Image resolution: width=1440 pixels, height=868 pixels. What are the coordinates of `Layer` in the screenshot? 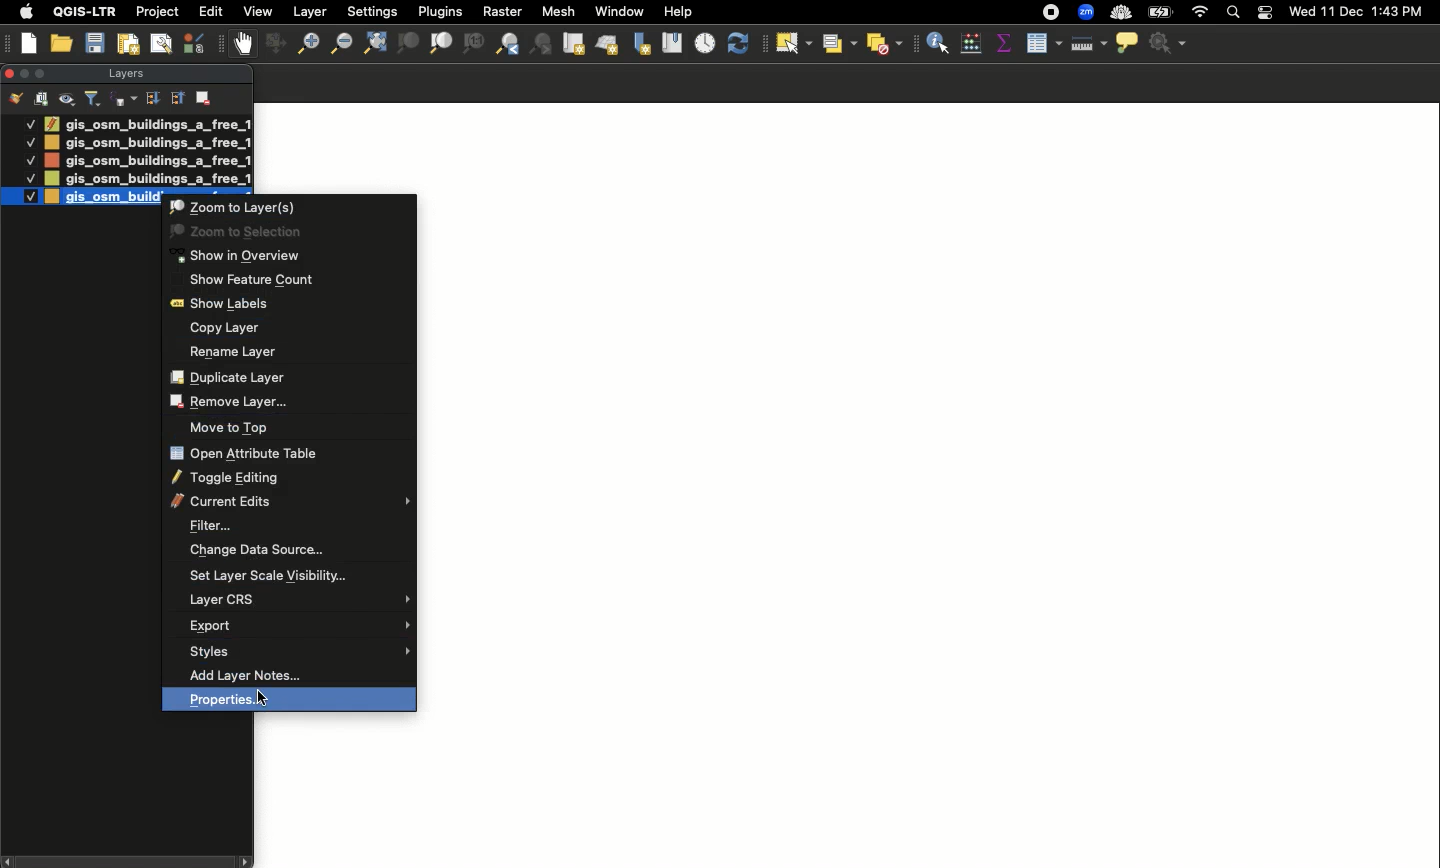 It's located at (311, 12).